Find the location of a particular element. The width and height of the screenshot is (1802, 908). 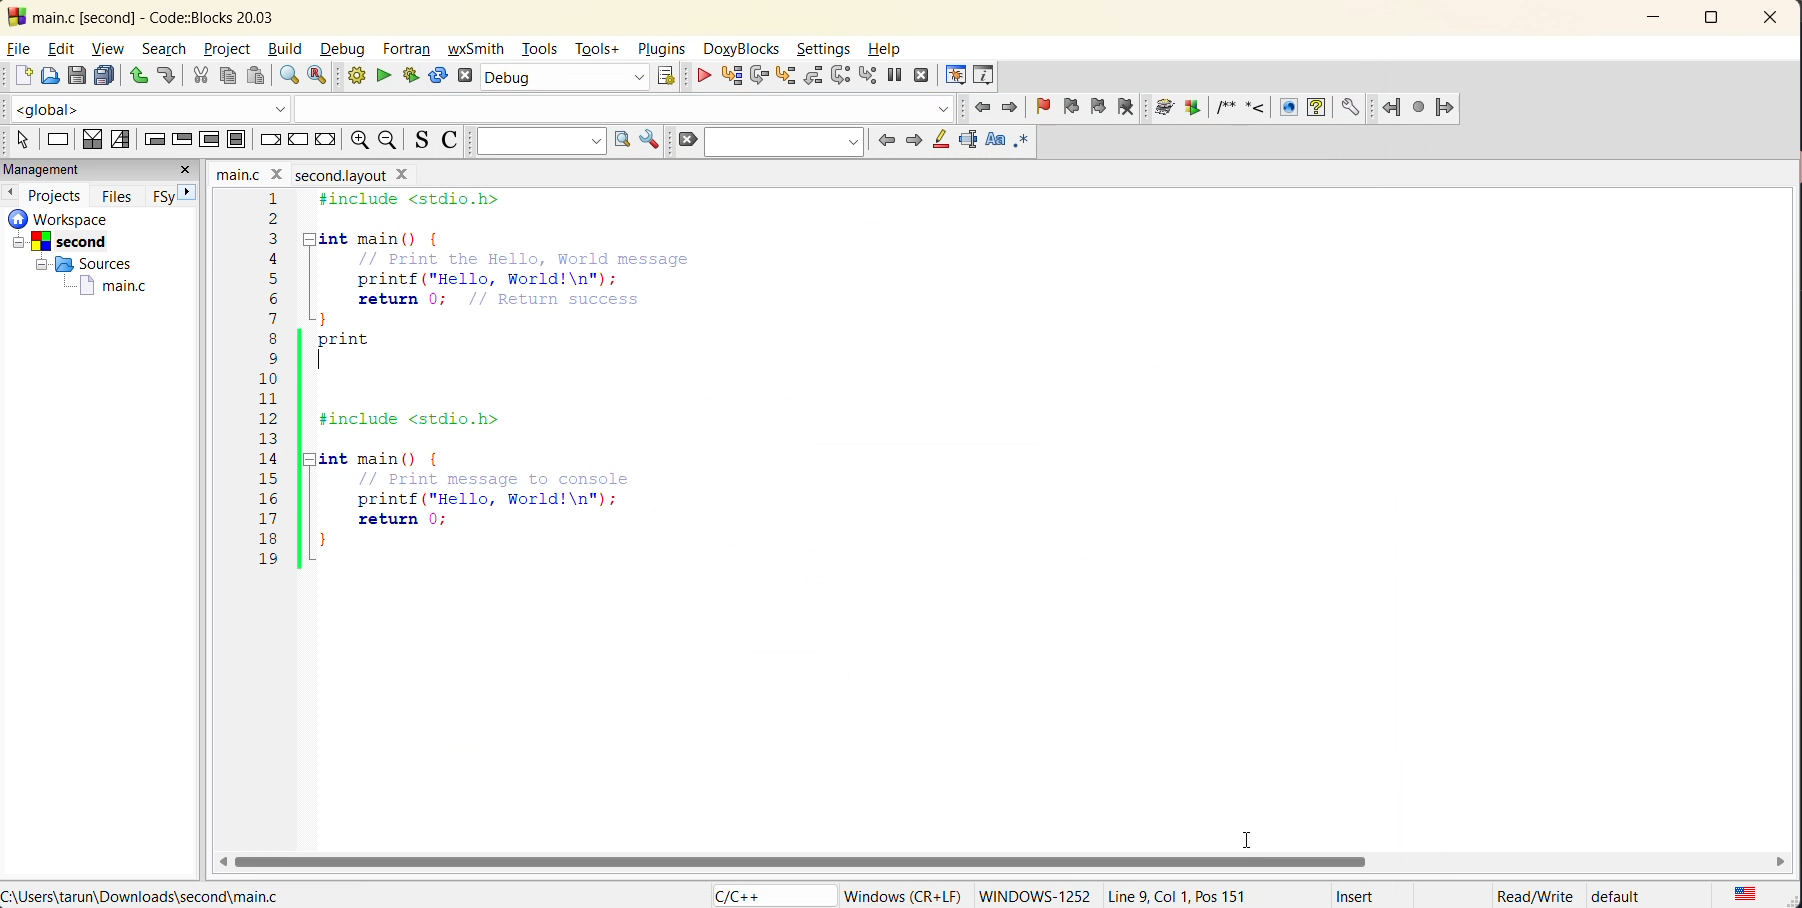

show select target dialog is located at coordinates (669, 78).